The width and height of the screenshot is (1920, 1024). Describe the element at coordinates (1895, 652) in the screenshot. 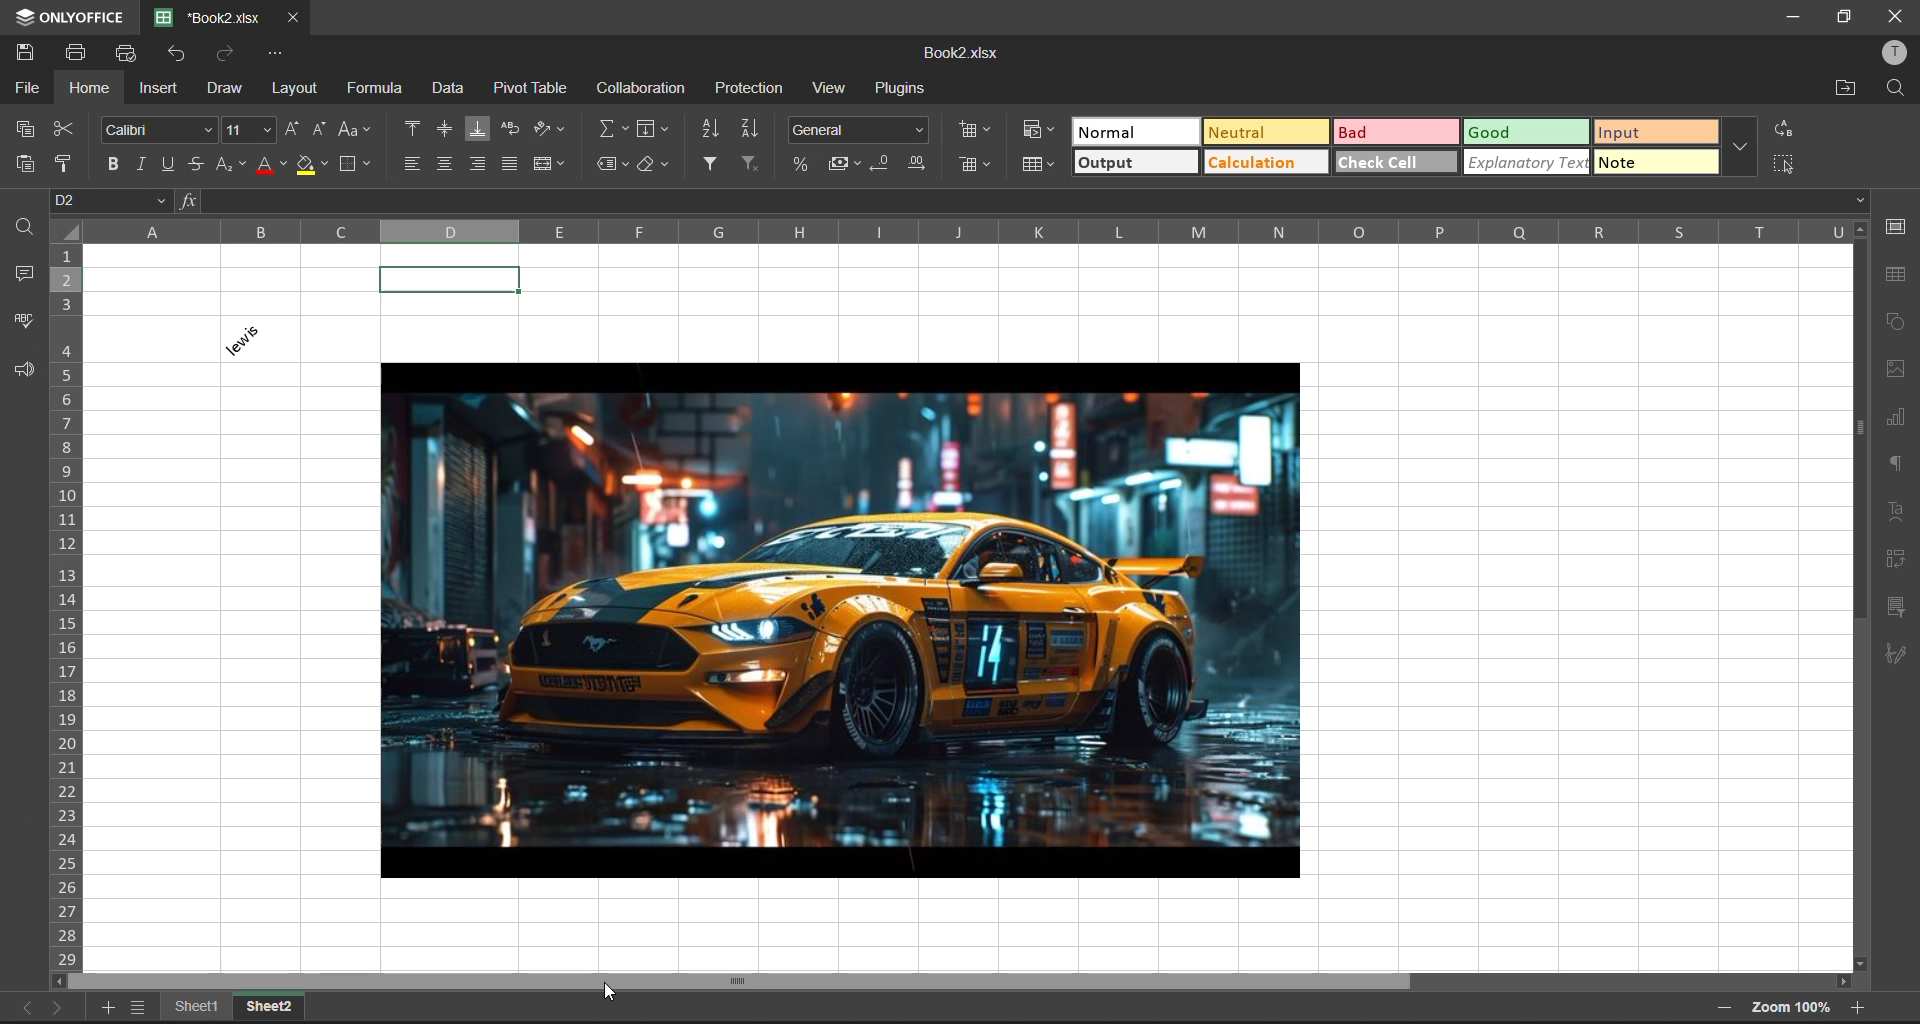

I see `signature` at that location.